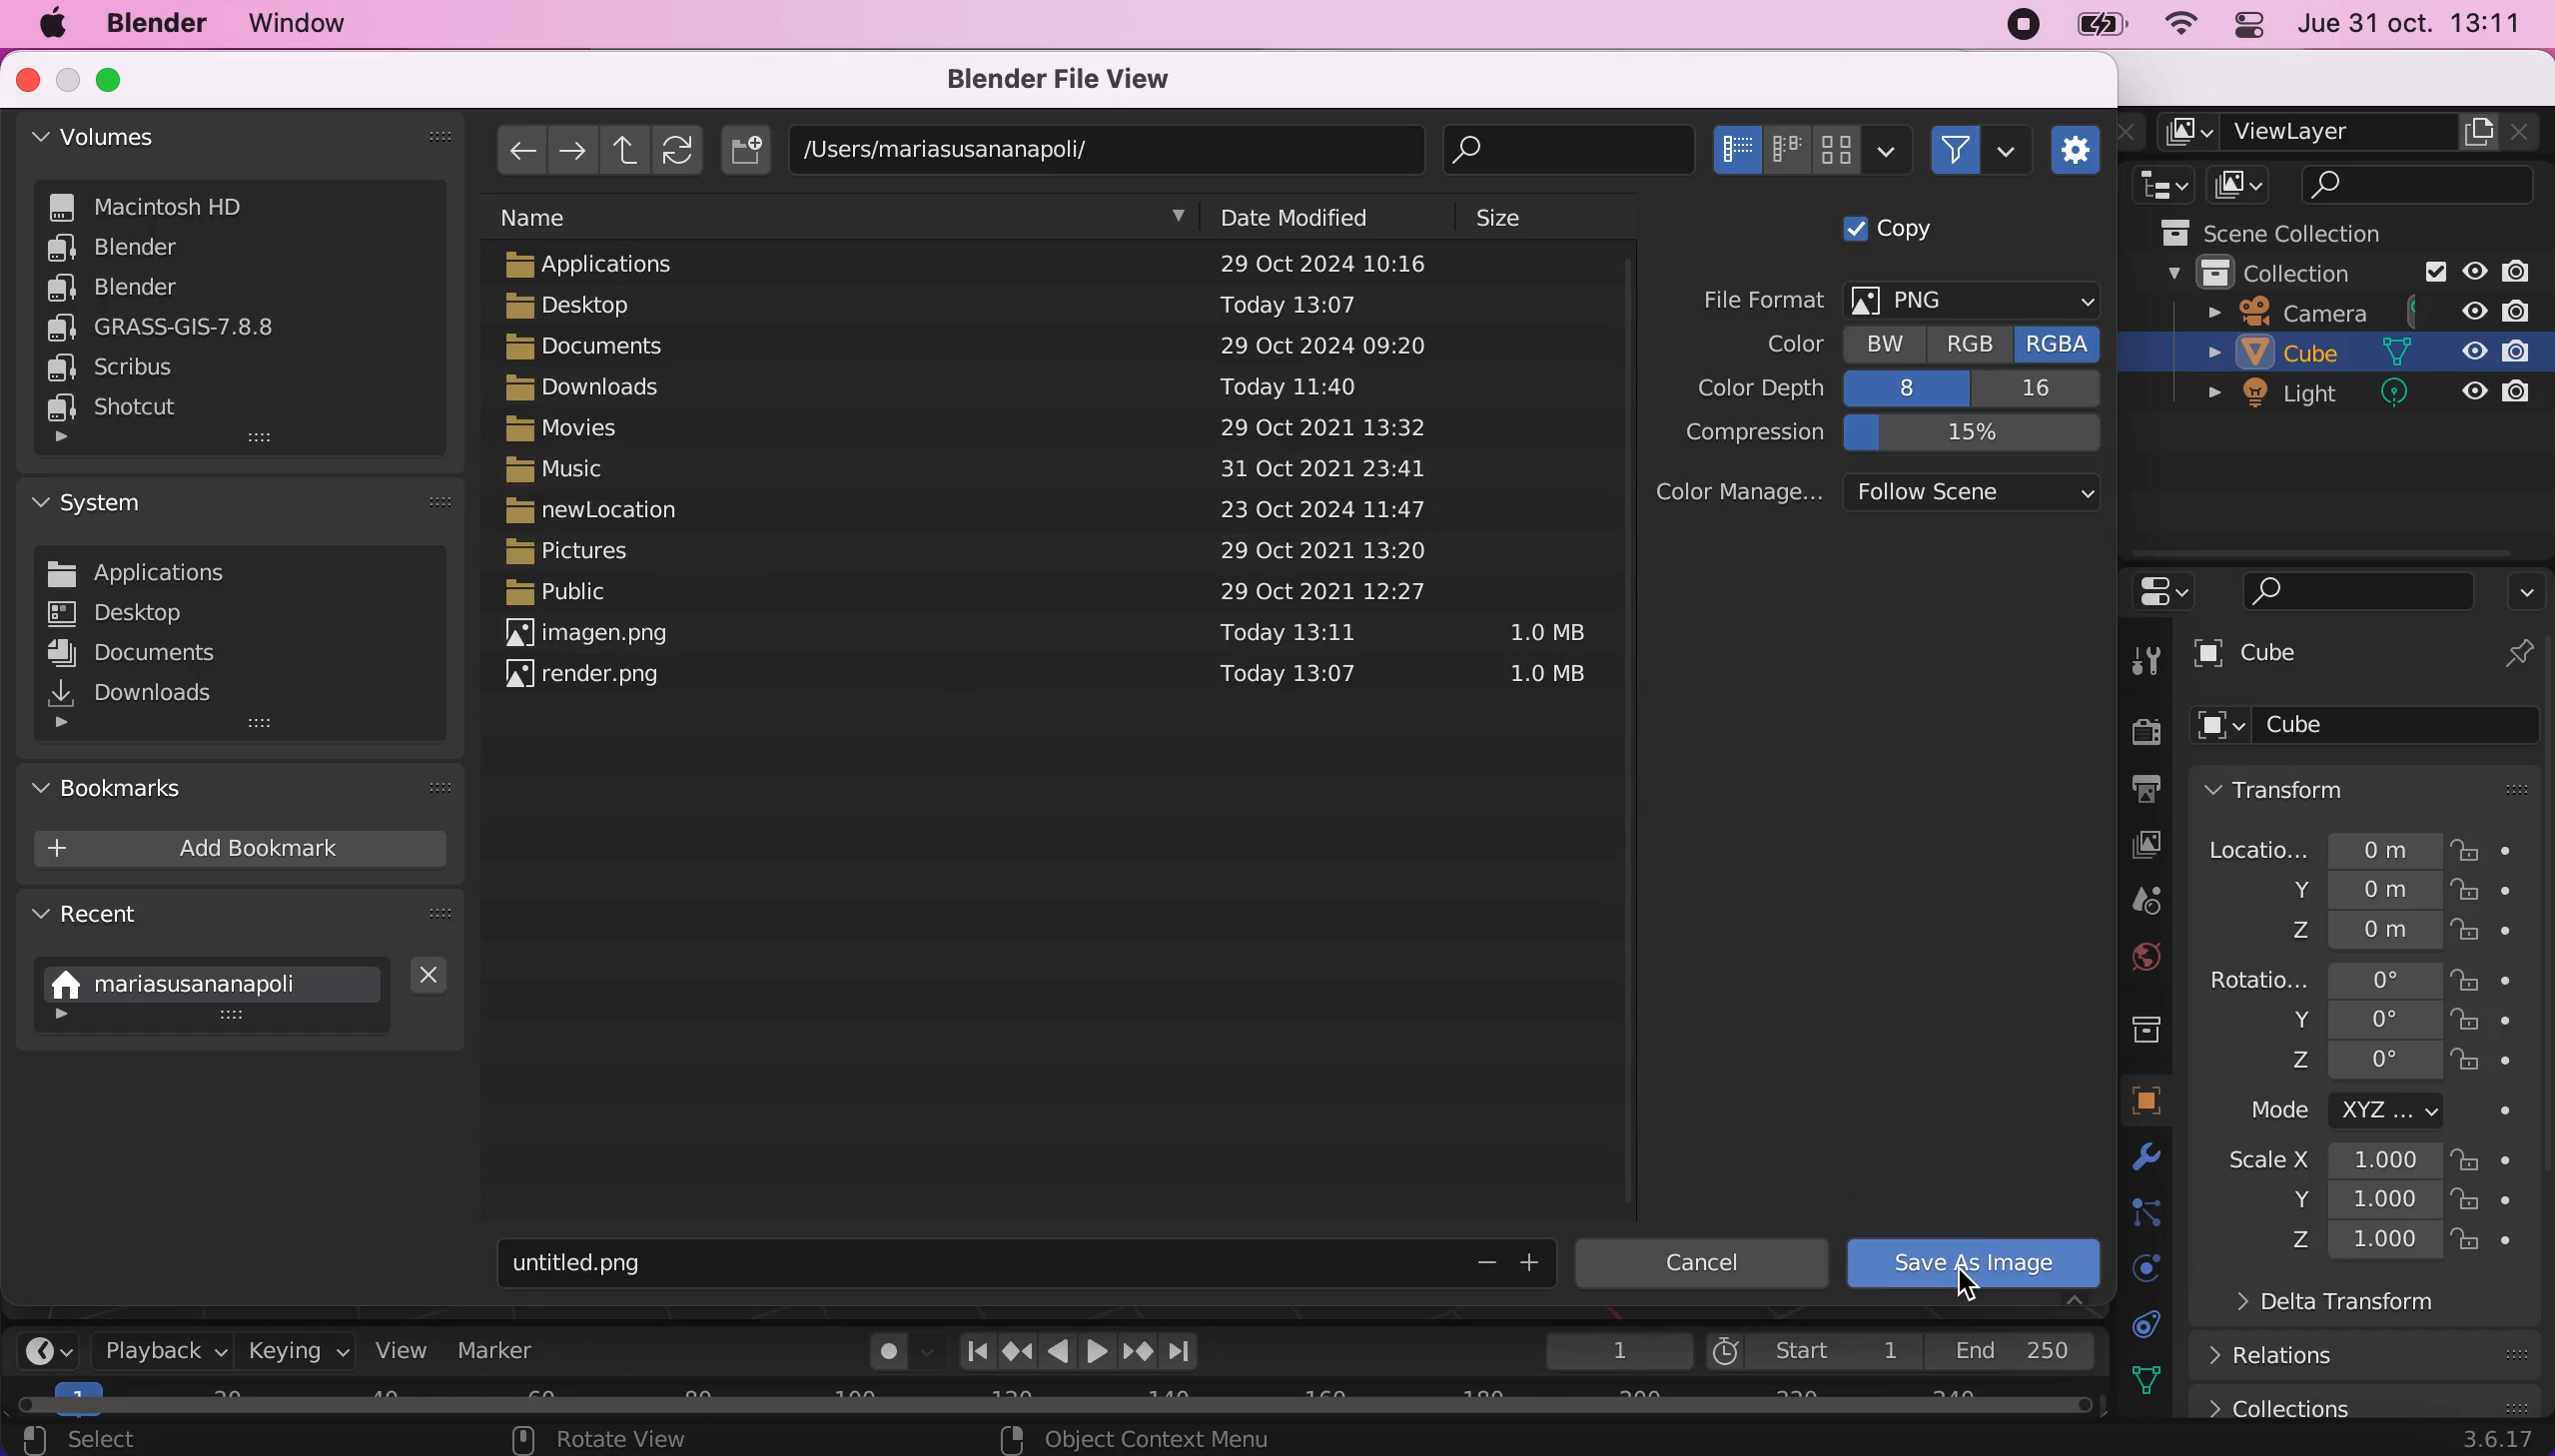 The width and height of the screenshot is (2555, 1456). I want to click on select, so click(150, 1438).